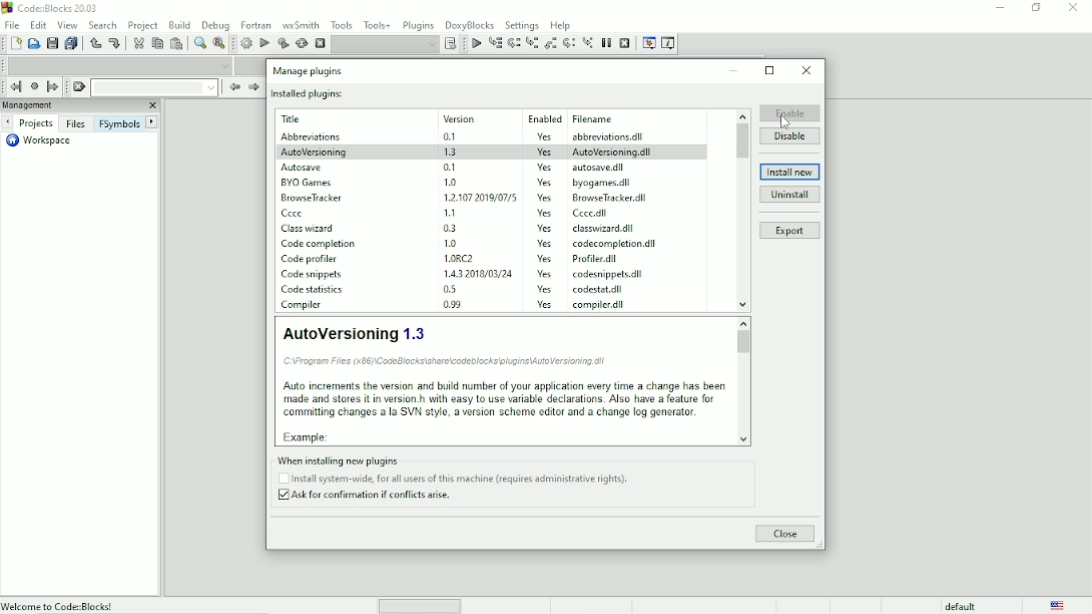  Describe the element at coordinates (606, 43) in the screenshot. I see `Break debugger` at that location.